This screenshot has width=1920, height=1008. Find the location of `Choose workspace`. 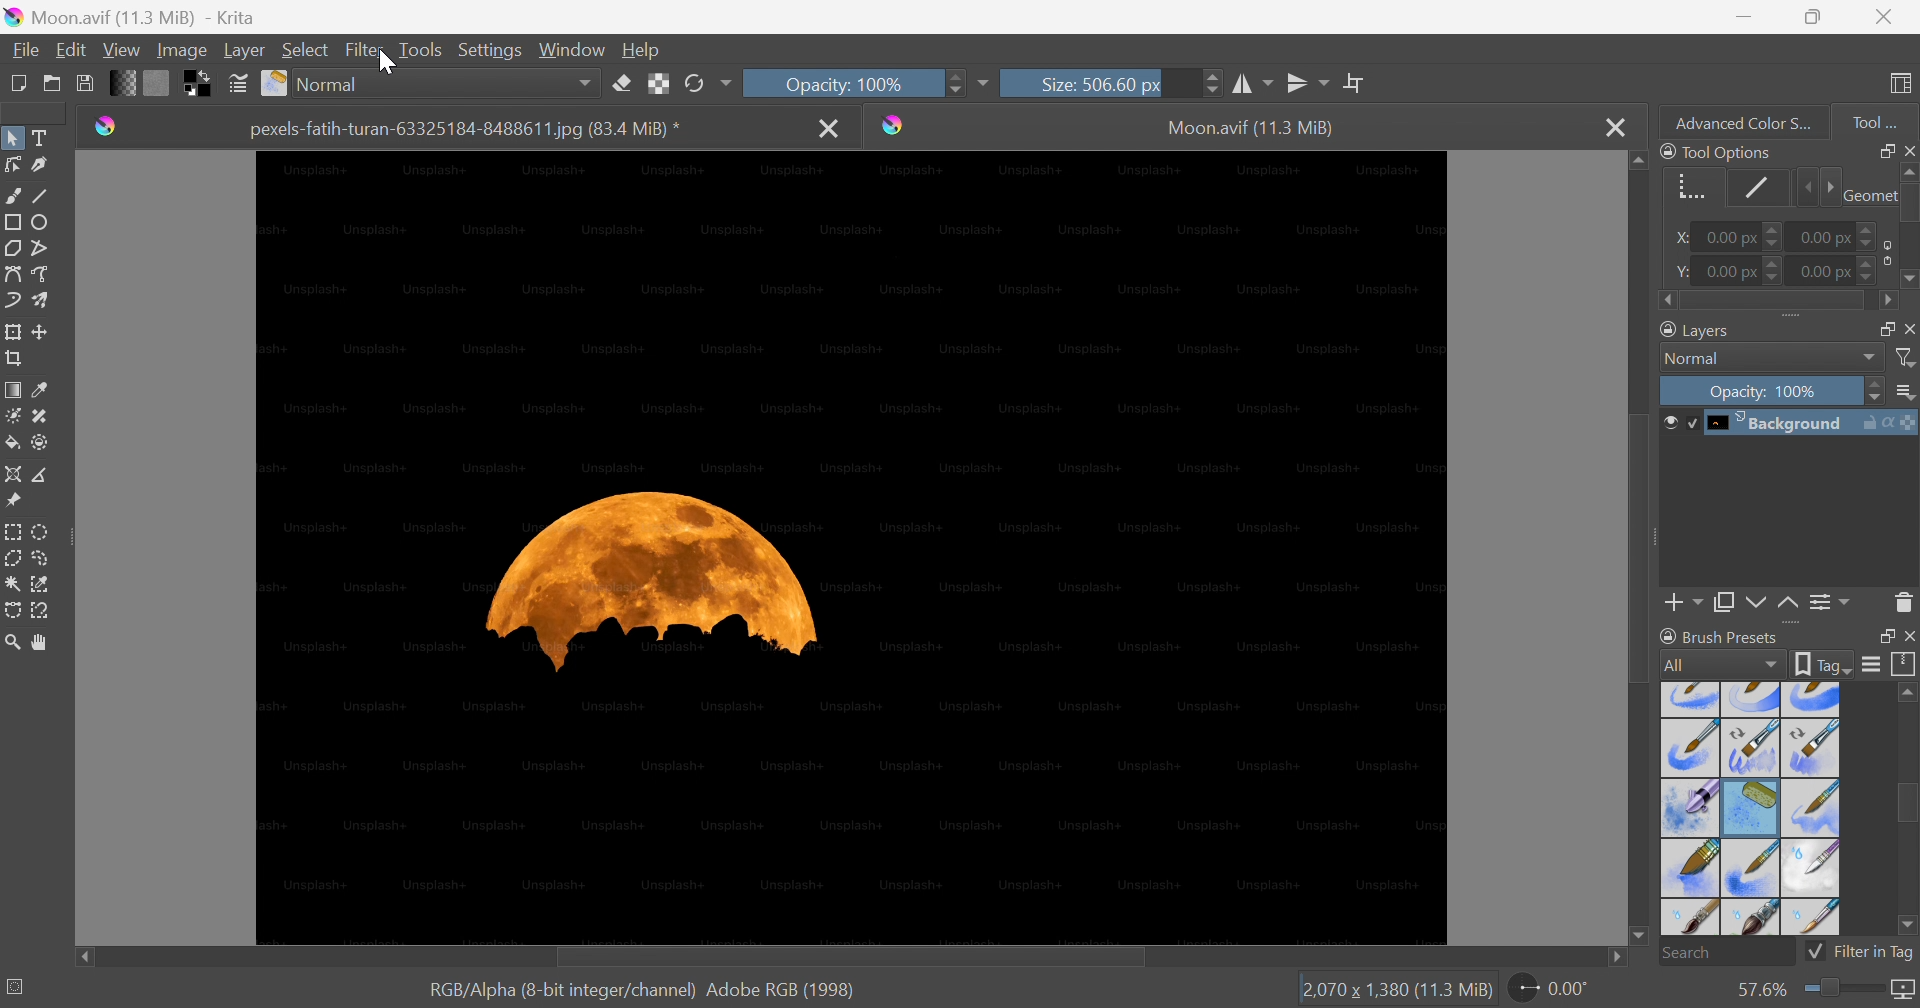

Choose workspace is located at coordinates (1904, 86).